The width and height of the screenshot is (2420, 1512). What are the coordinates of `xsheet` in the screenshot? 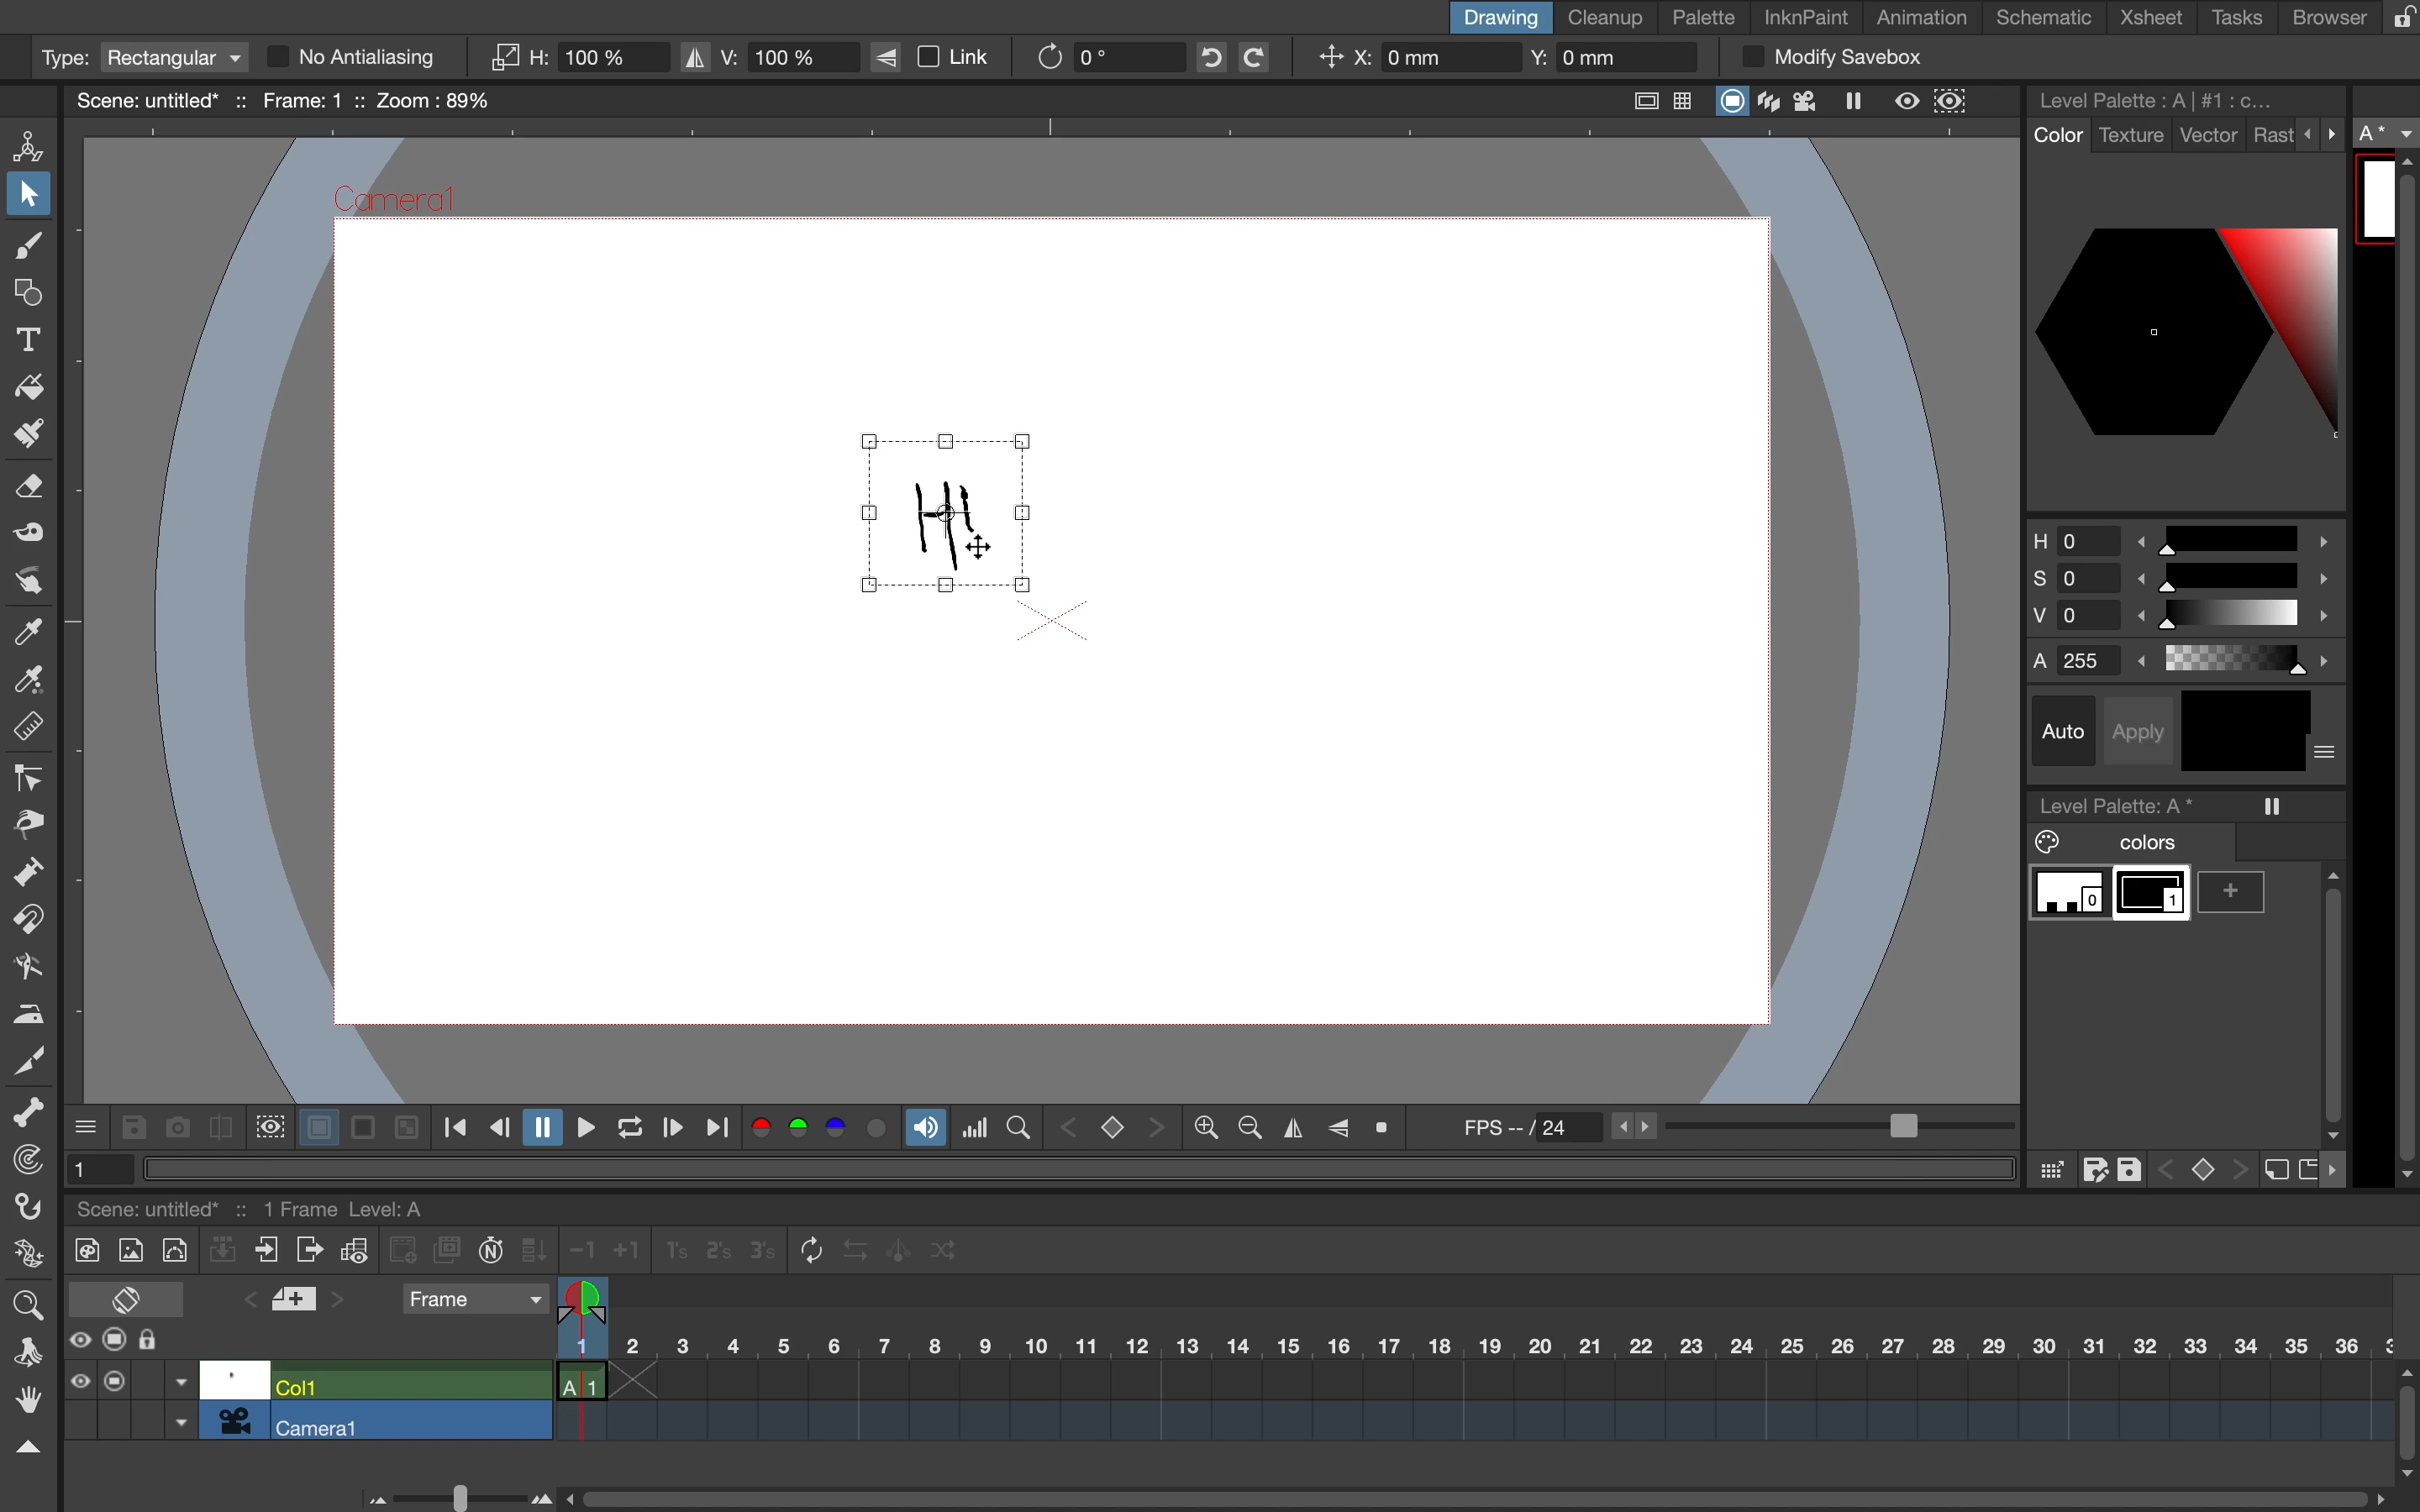 It's located at (2156, 19).